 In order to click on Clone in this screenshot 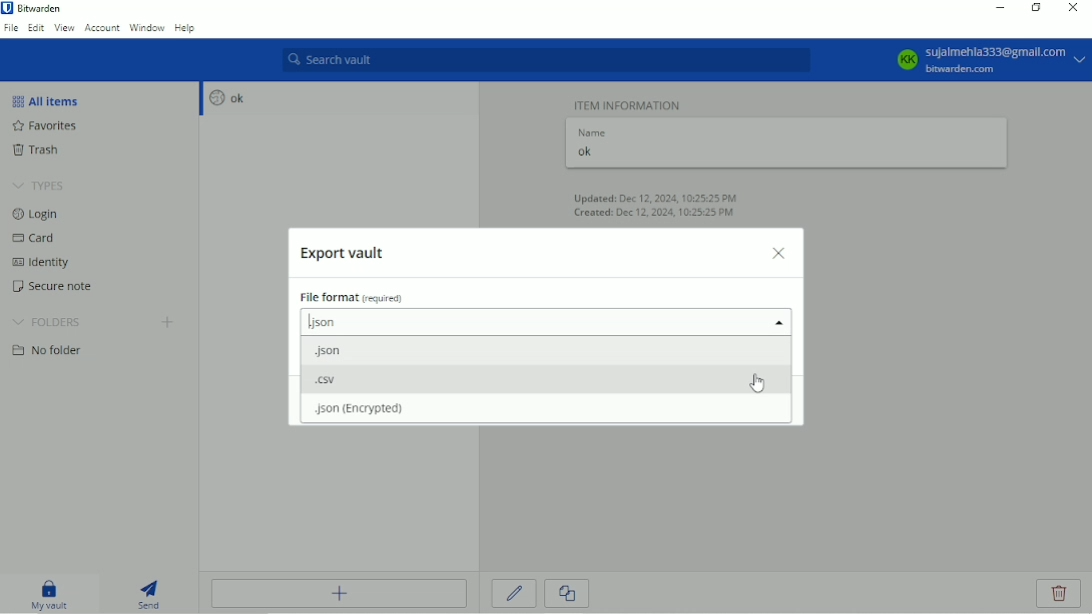, I will do `click(566, 594)`.